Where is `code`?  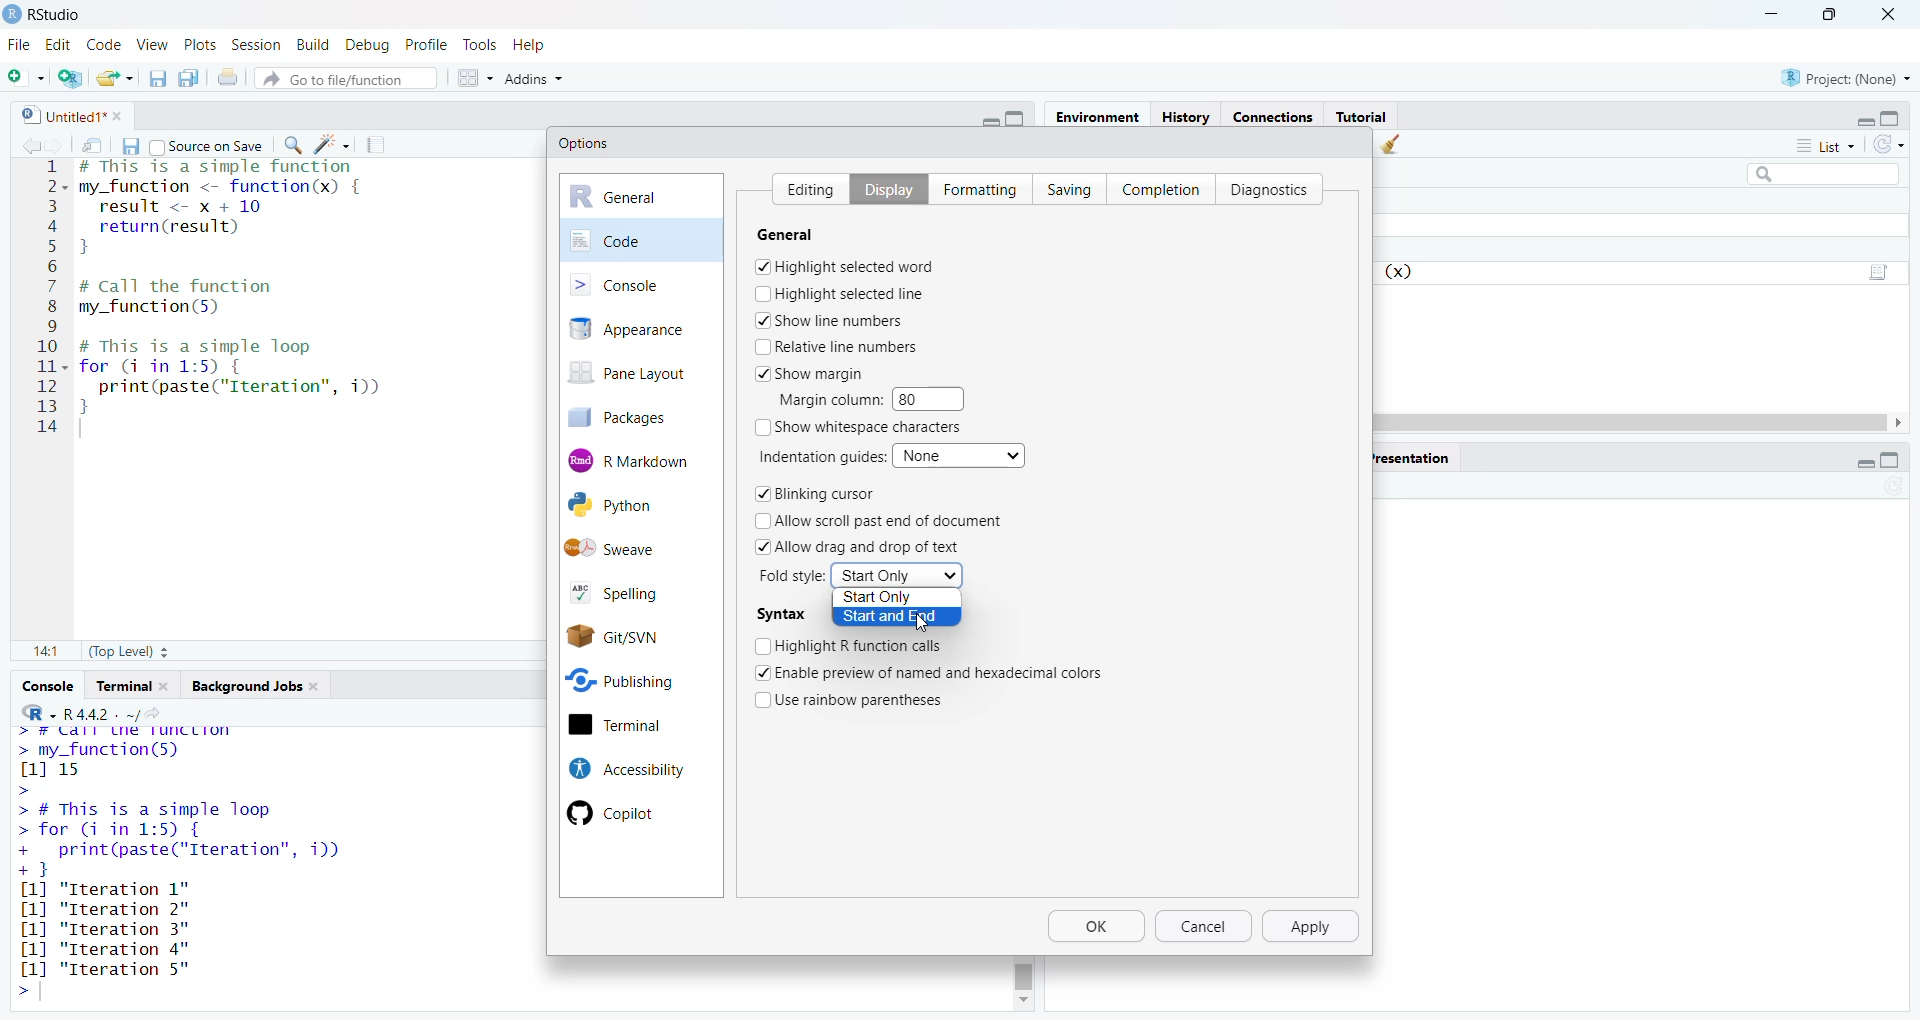 code is located at coordinates (104, 42).